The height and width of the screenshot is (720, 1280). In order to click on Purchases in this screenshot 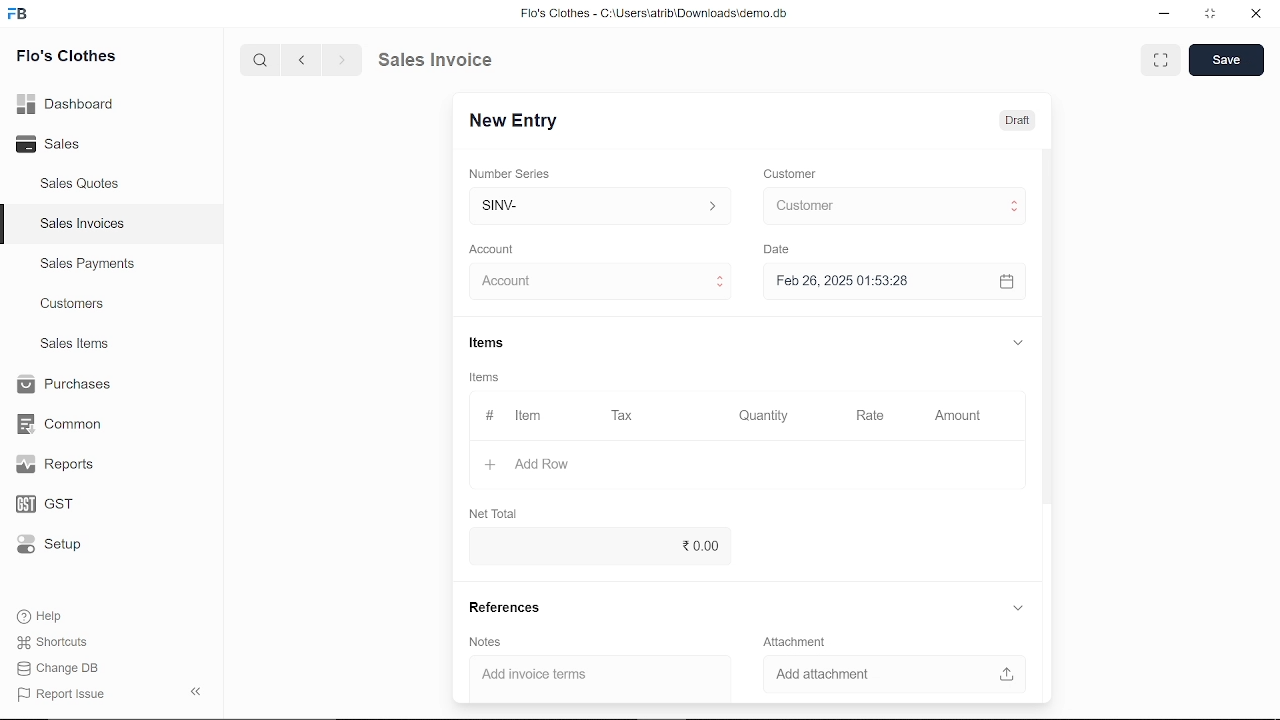, I will do `click(62, 385)`.